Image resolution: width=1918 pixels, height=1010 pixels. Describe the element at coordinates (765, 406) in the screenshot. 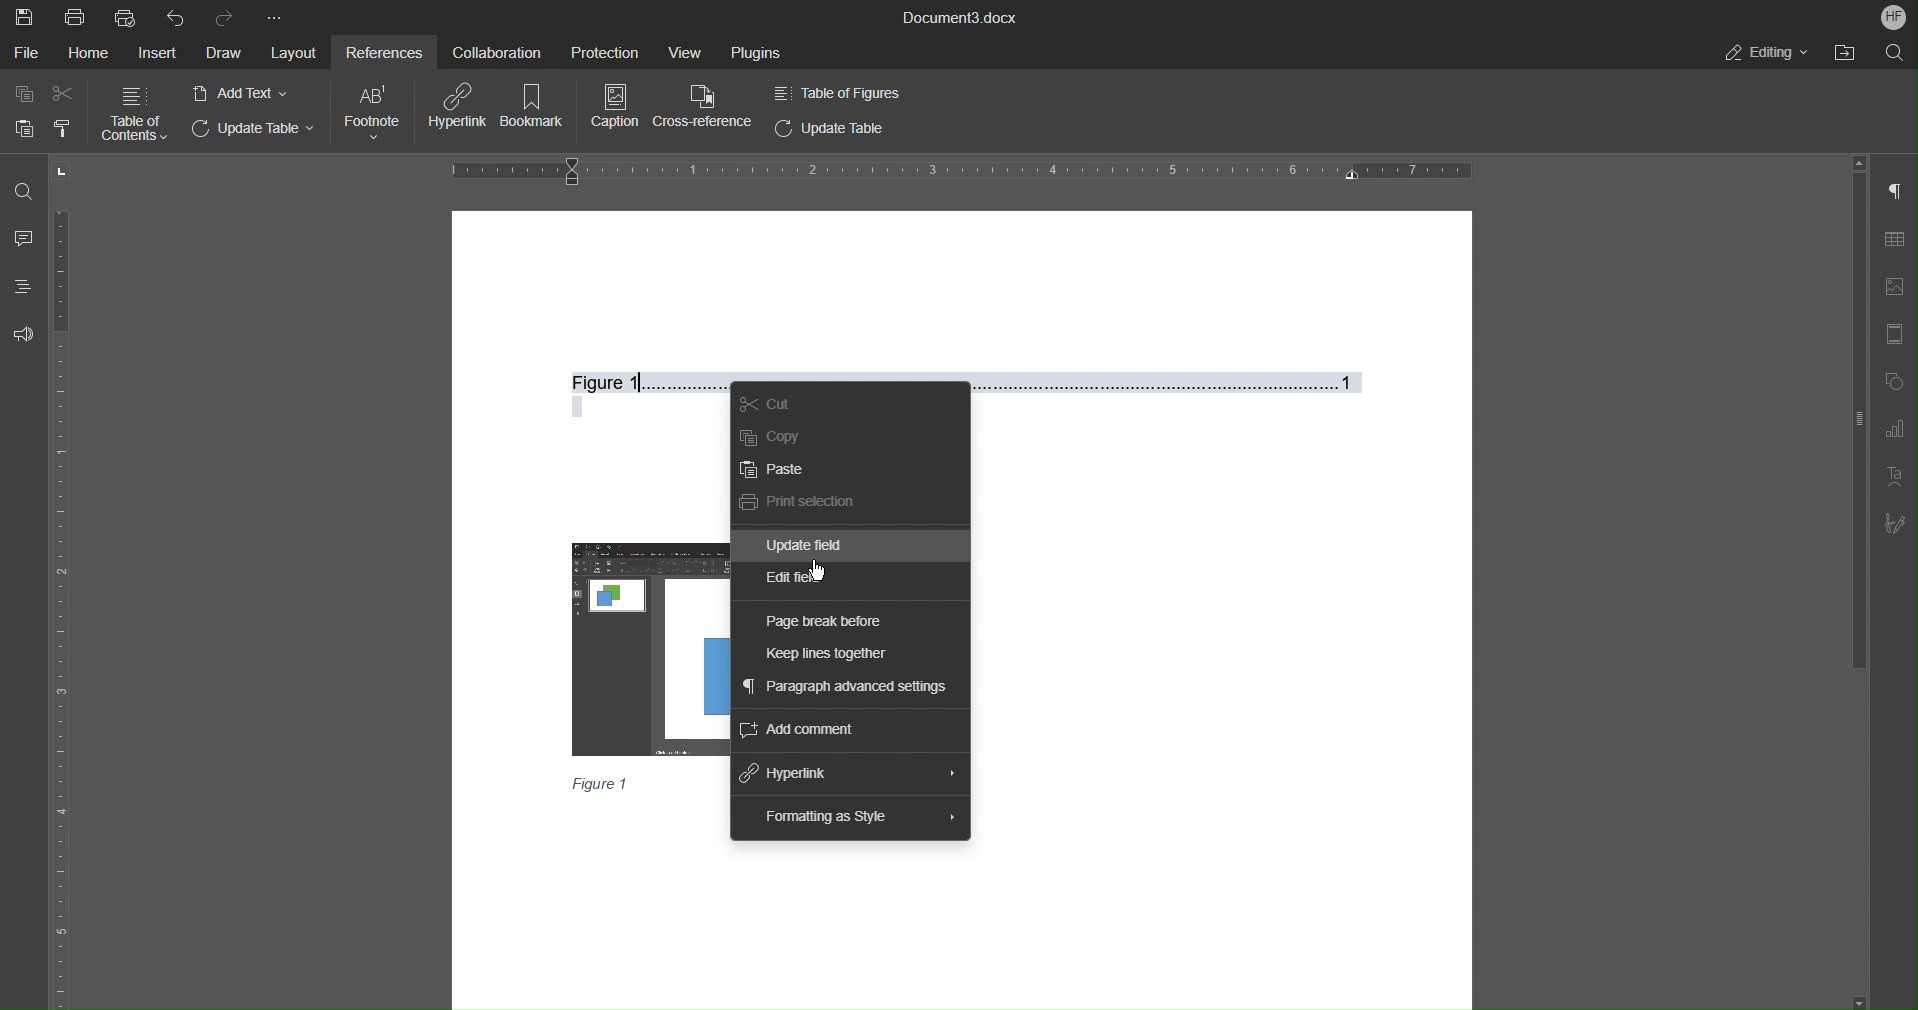

I see `Cut` at that location.